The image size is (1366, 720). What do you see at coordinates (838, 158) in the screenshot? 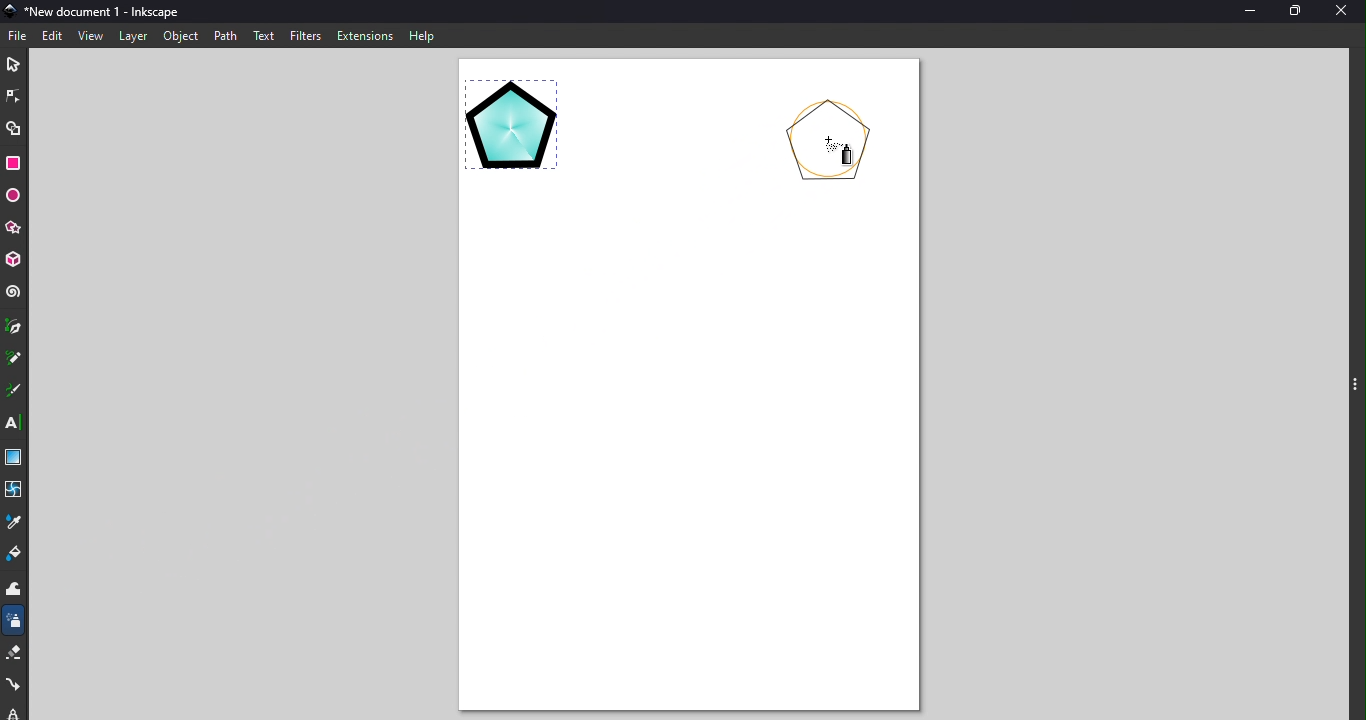
I see `Cursor` at bounding box center [838, 158].